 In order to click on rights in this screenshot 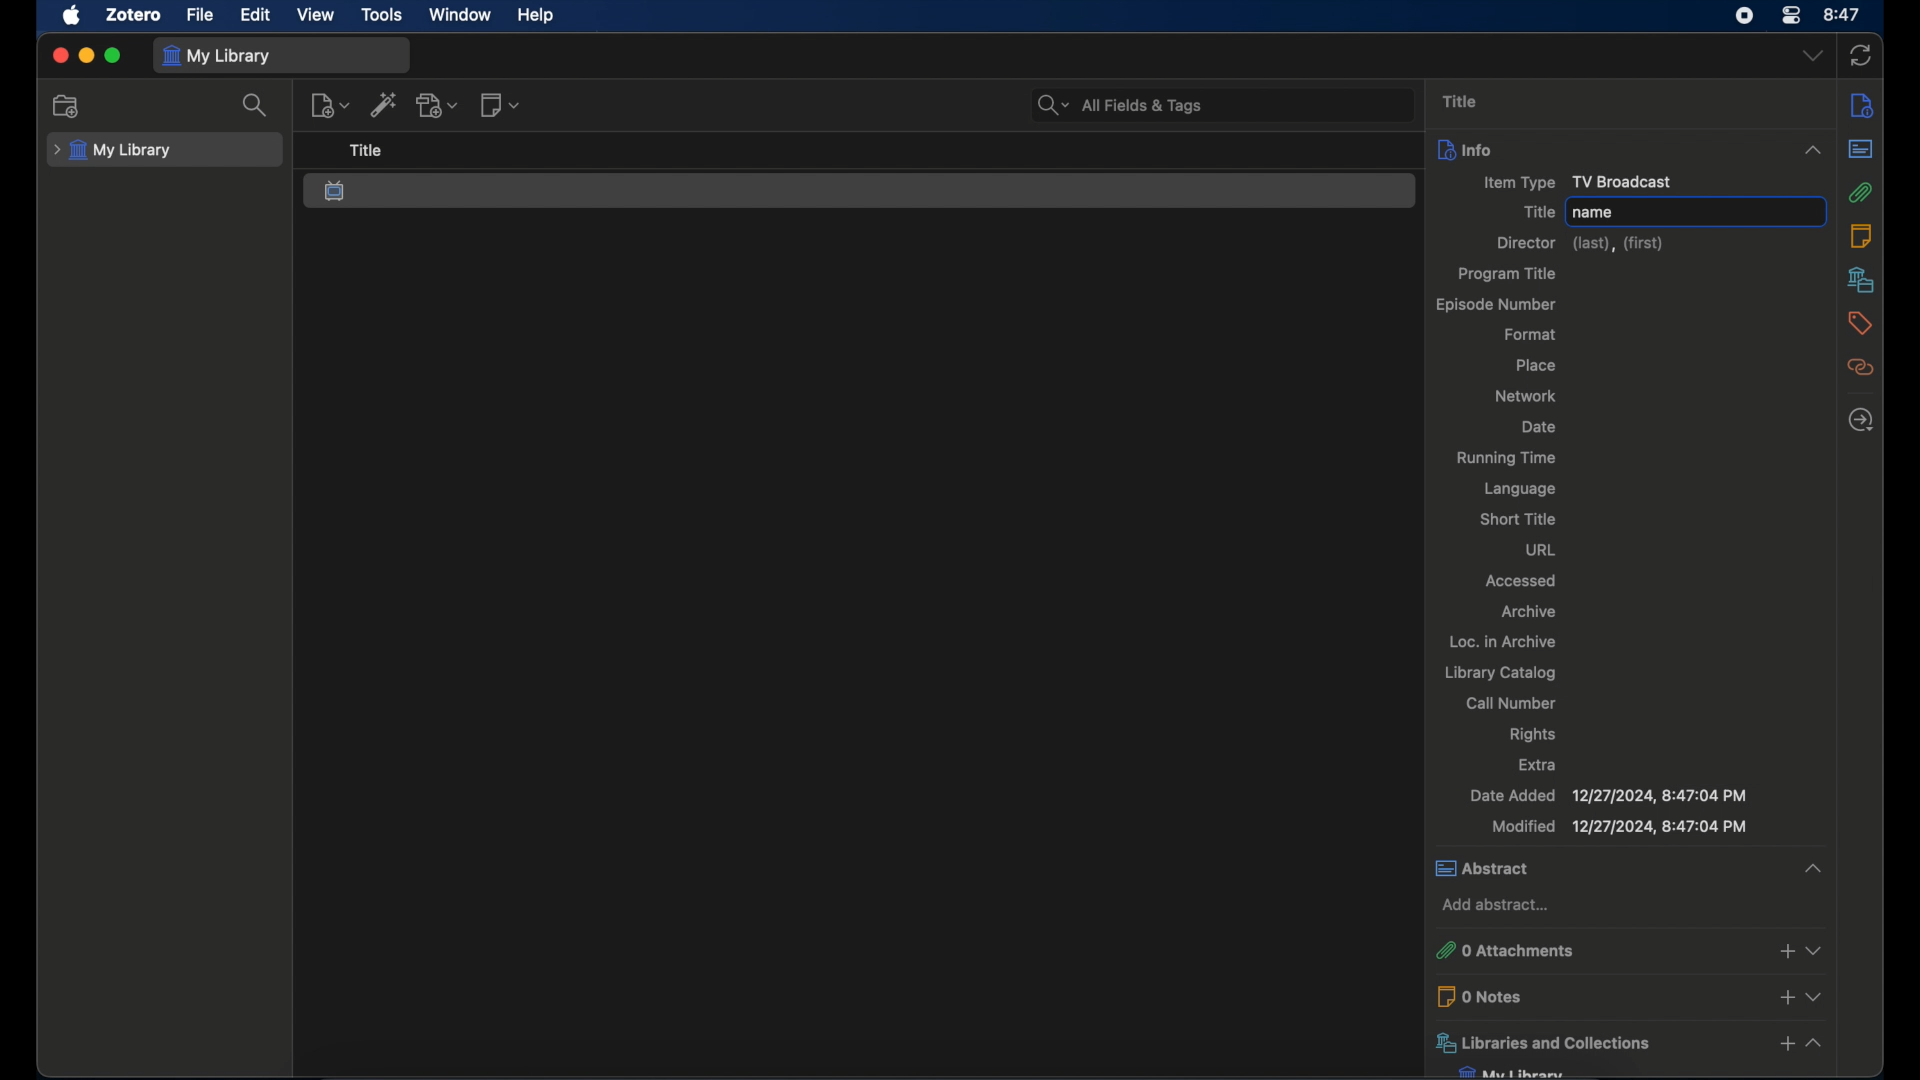, I will do `click(1530, 735)`.